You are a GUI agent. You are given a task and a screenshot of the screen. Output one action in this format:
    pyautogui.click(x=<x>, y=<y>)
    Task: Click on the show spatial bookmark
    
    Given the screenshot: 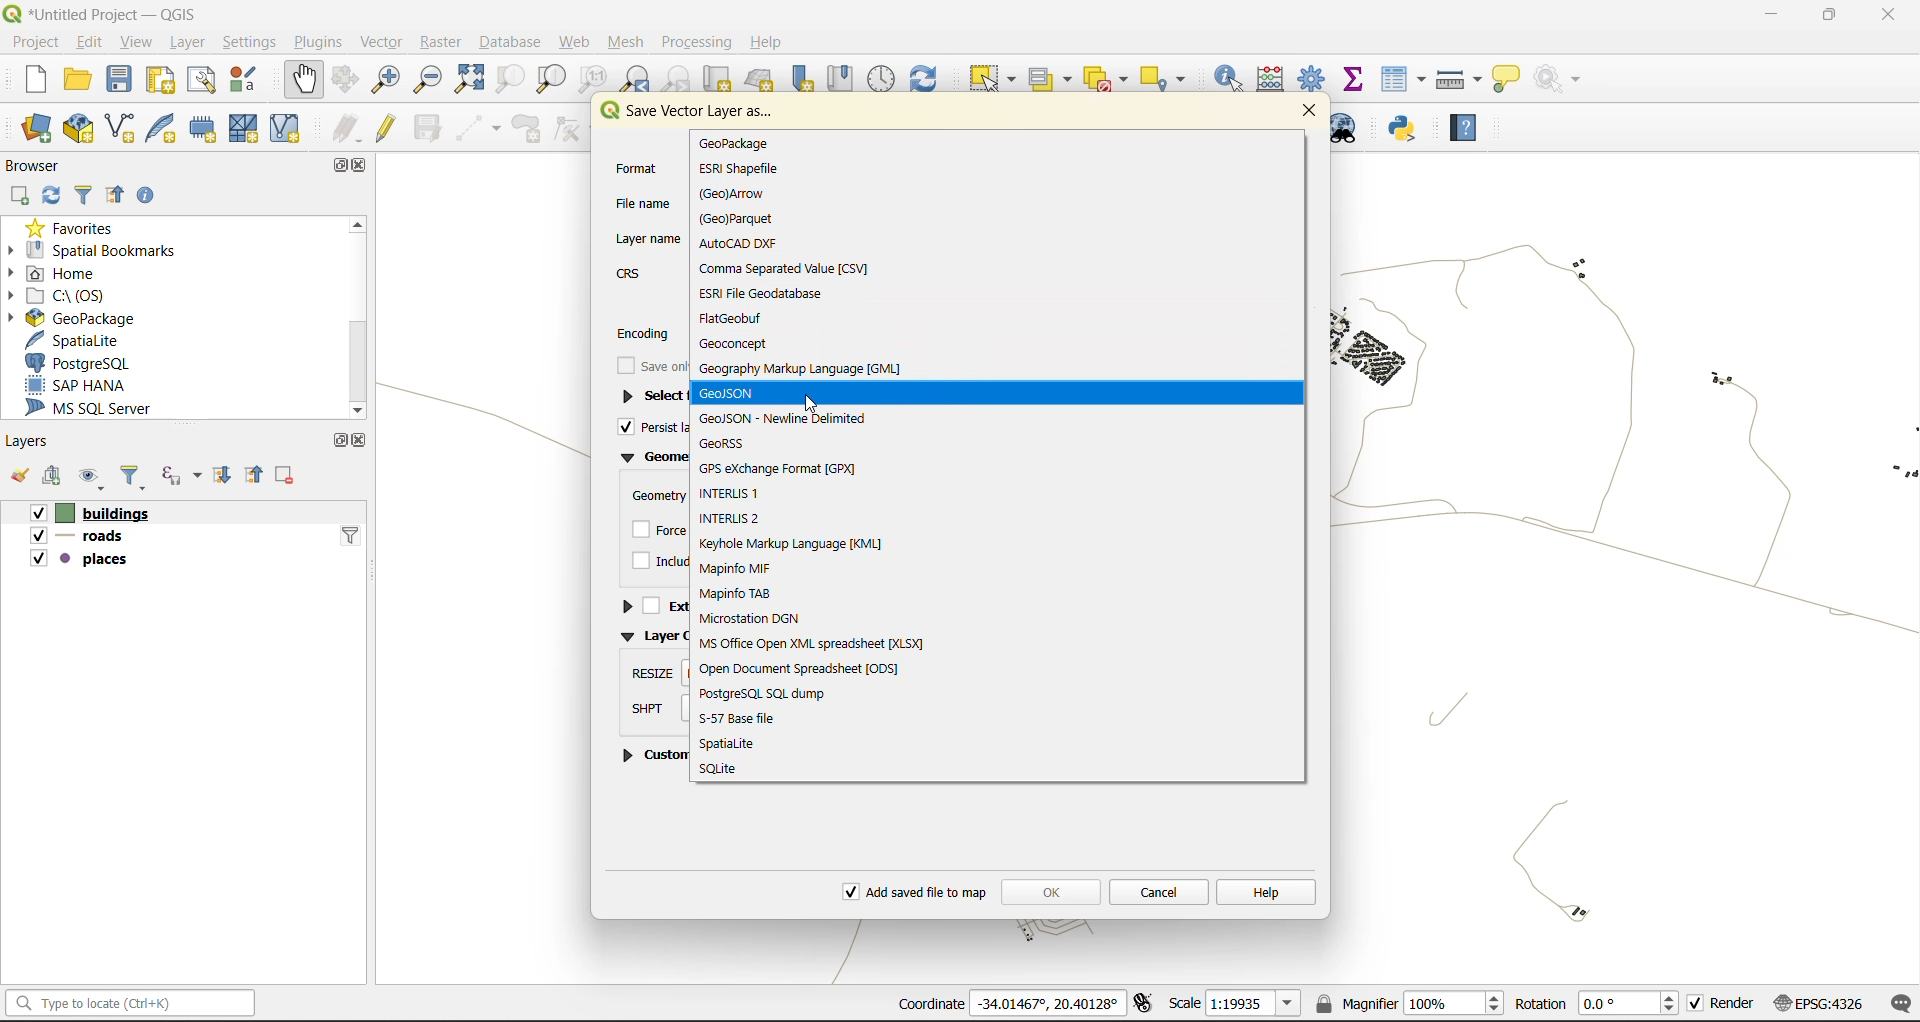 What is the action you would take?
    pyautogui.click(x=844, y=79)
    